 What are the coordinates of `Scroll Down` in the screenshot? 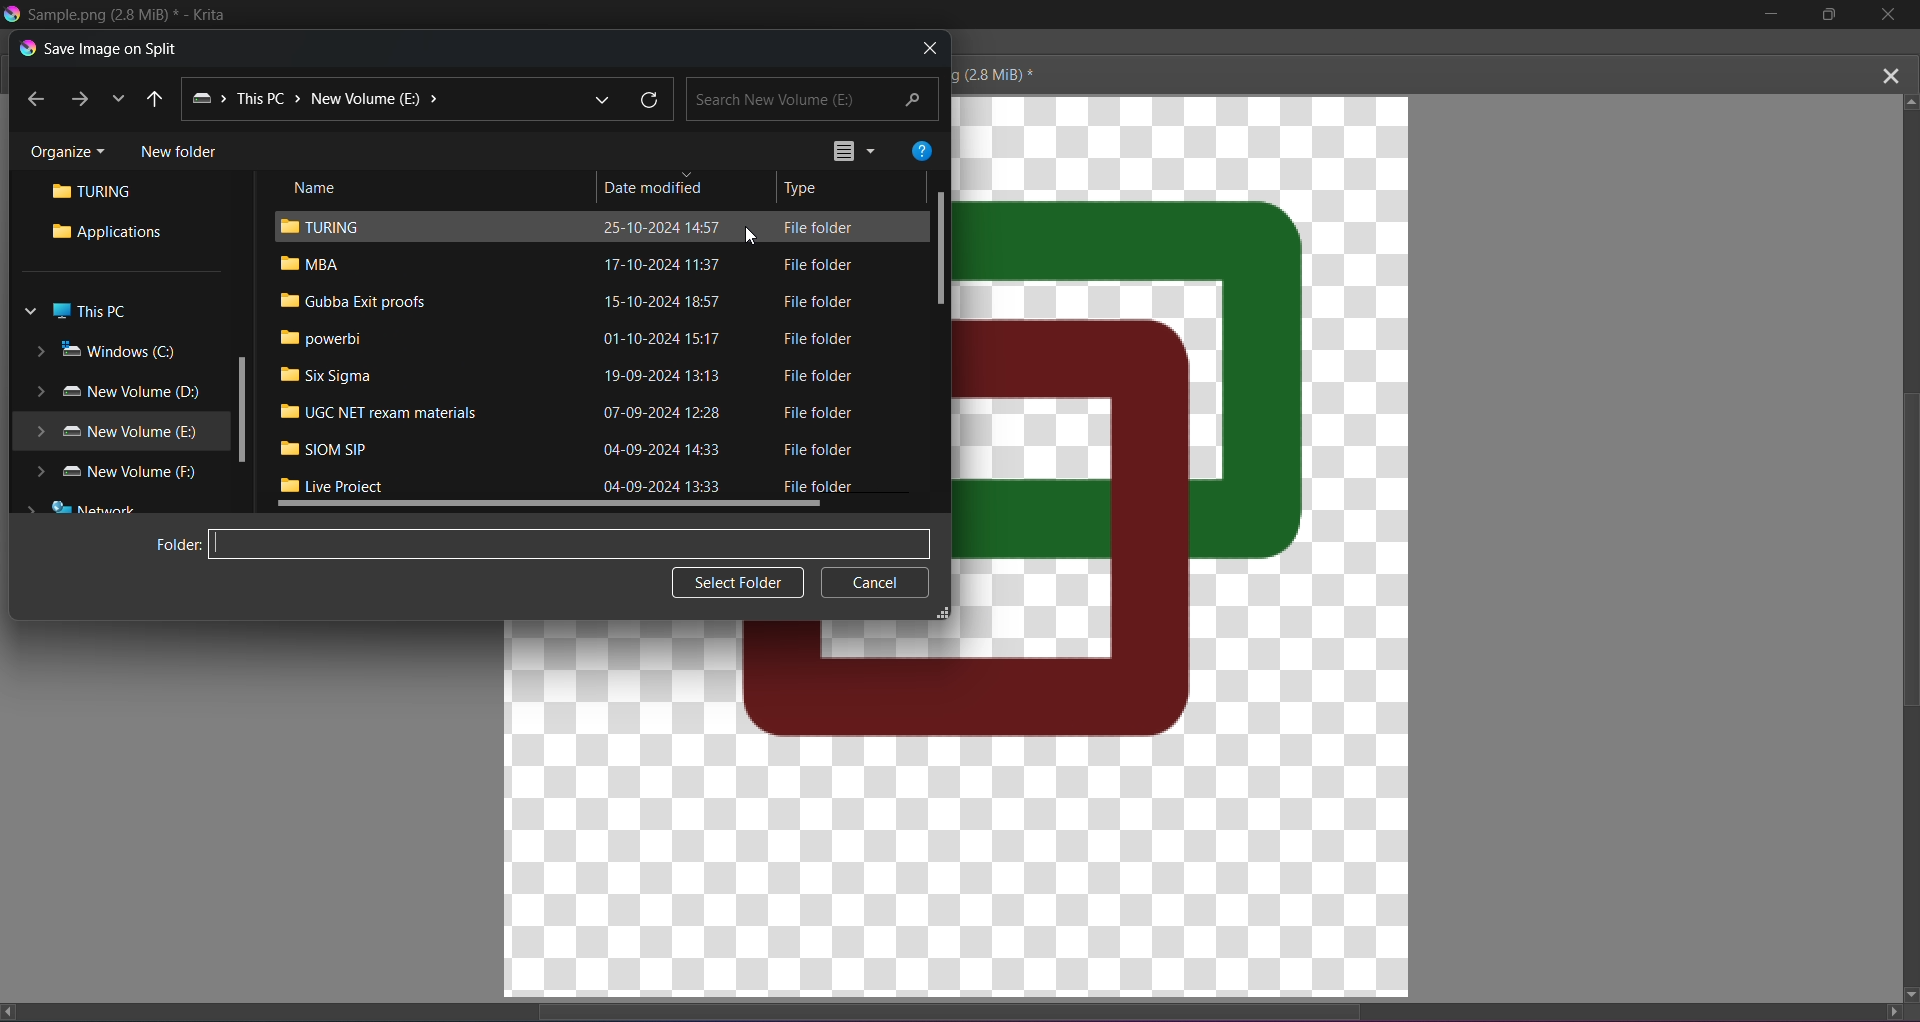 It's located at (1908, 993).